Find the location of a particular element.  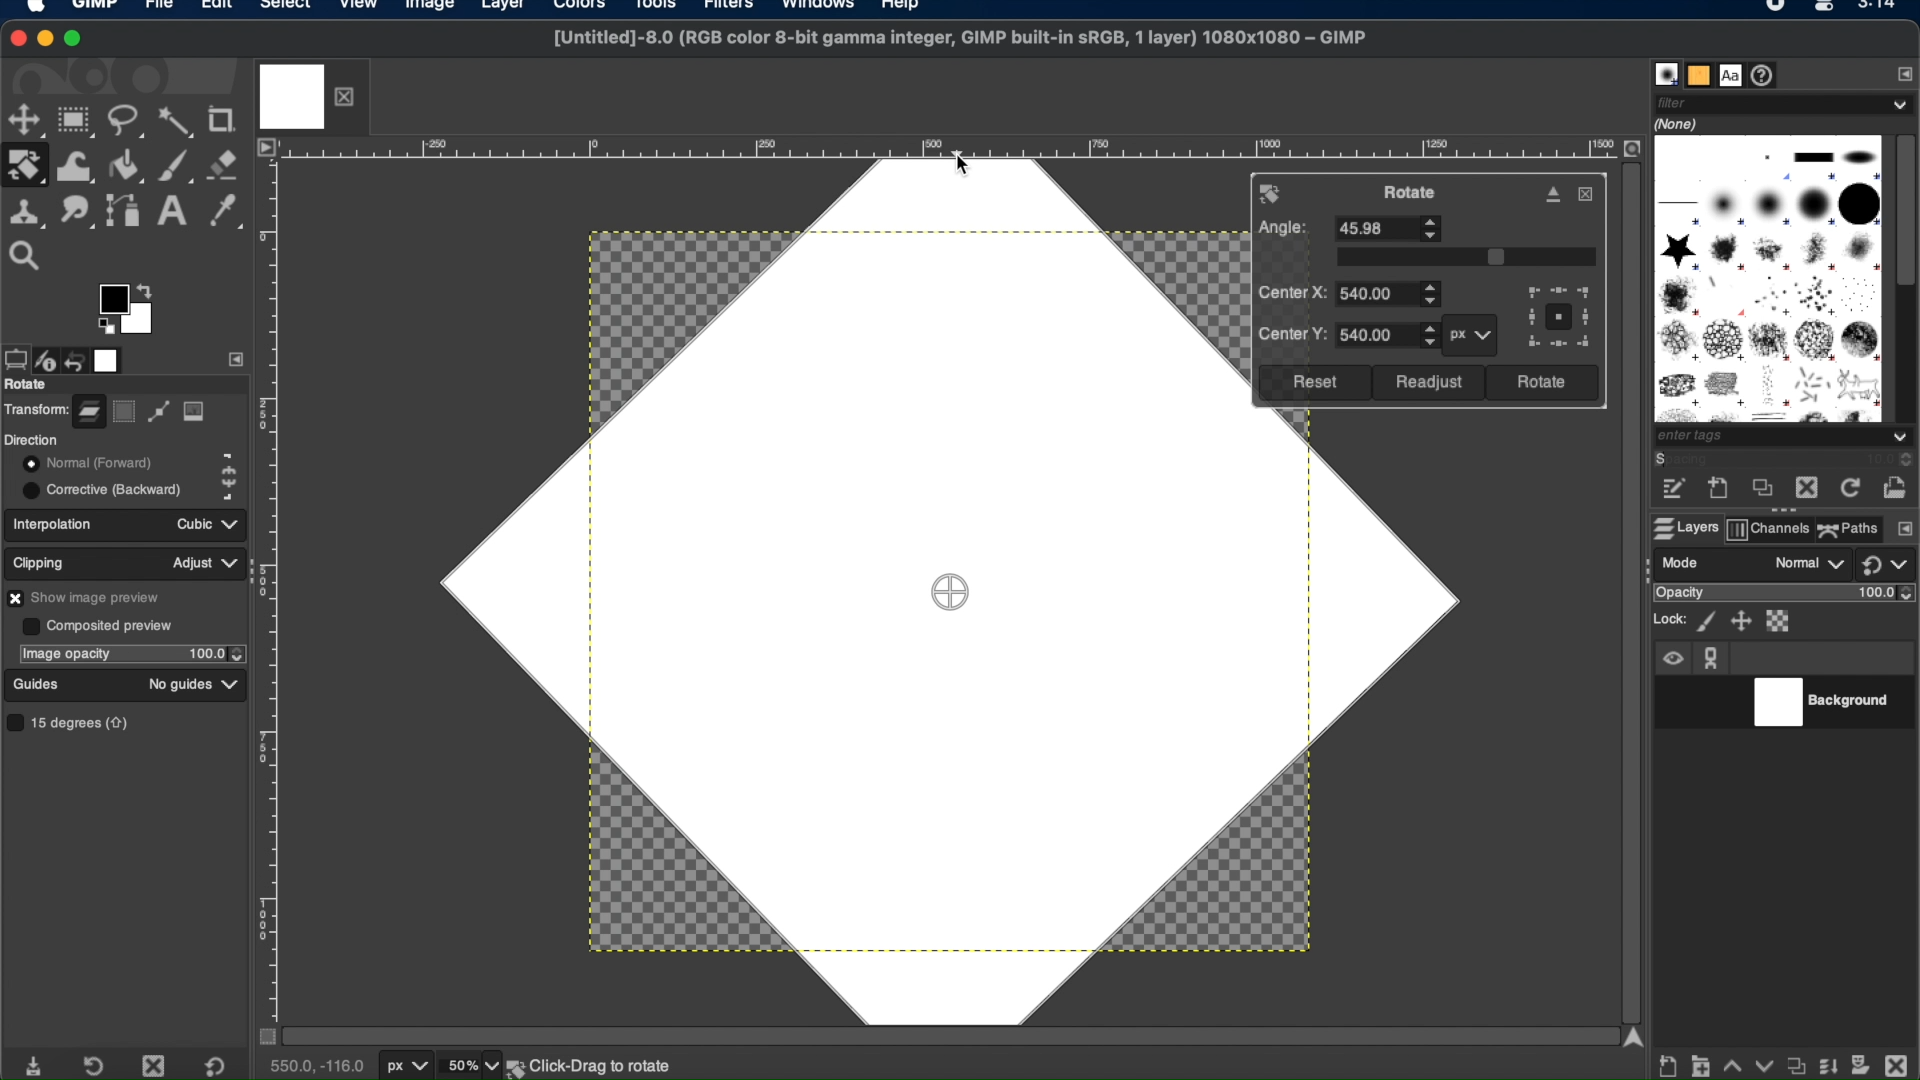

refresh brushes is located at coordinates (1847, 489).